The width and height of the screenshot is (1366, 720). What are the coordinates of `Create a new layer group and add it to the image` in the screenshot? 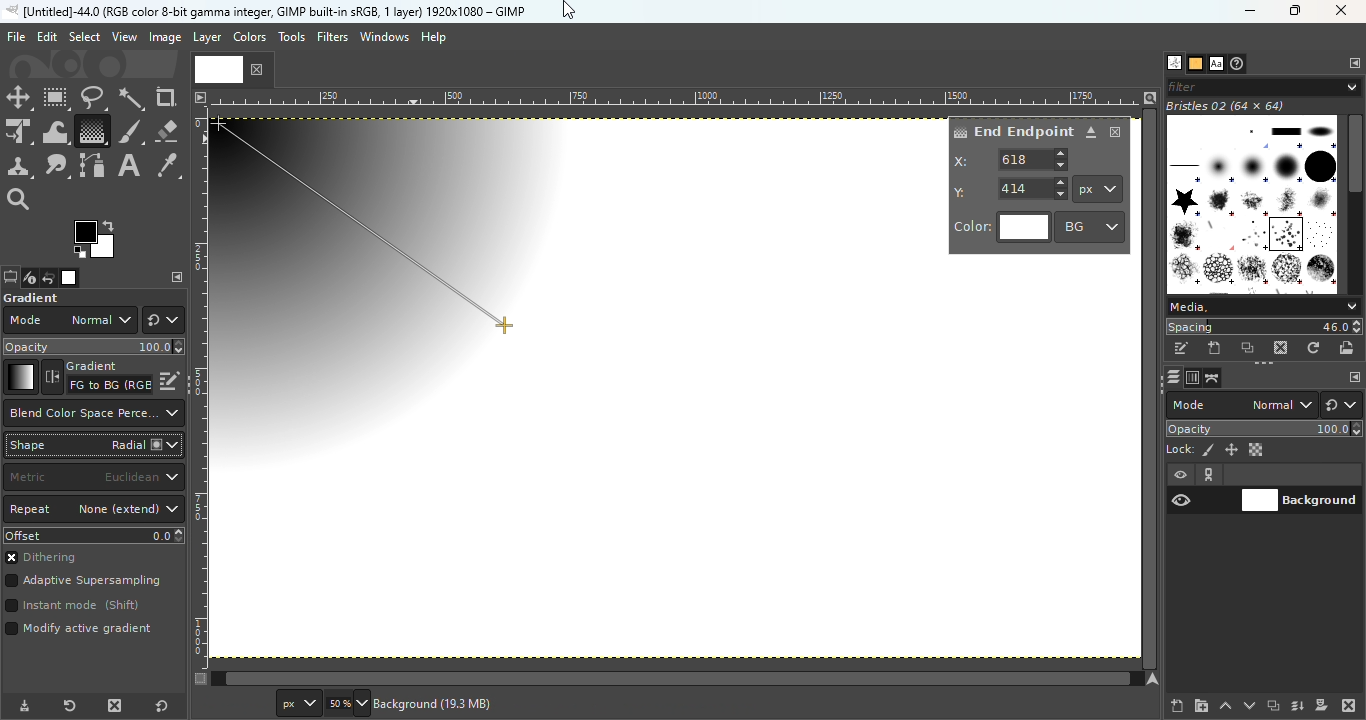 It's located at (1201, 706).